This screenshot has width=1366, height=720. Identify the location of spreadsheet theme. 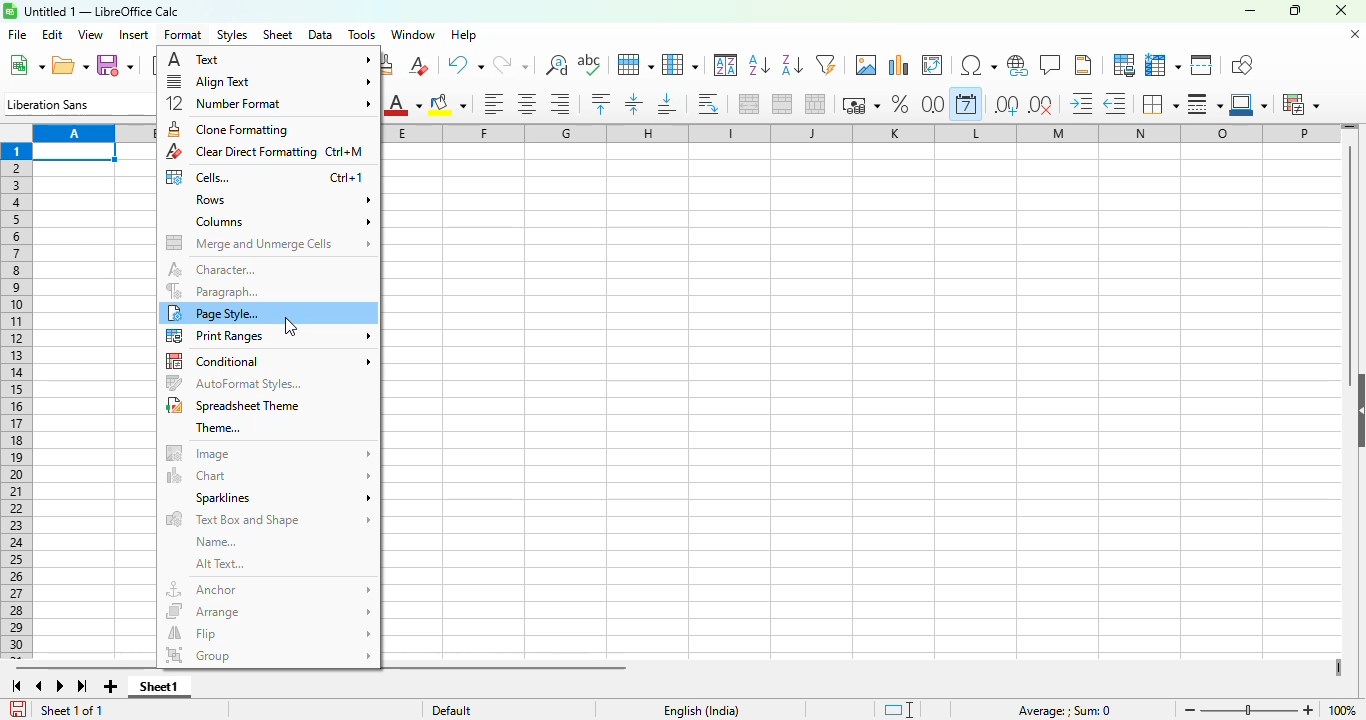
(235, 405).